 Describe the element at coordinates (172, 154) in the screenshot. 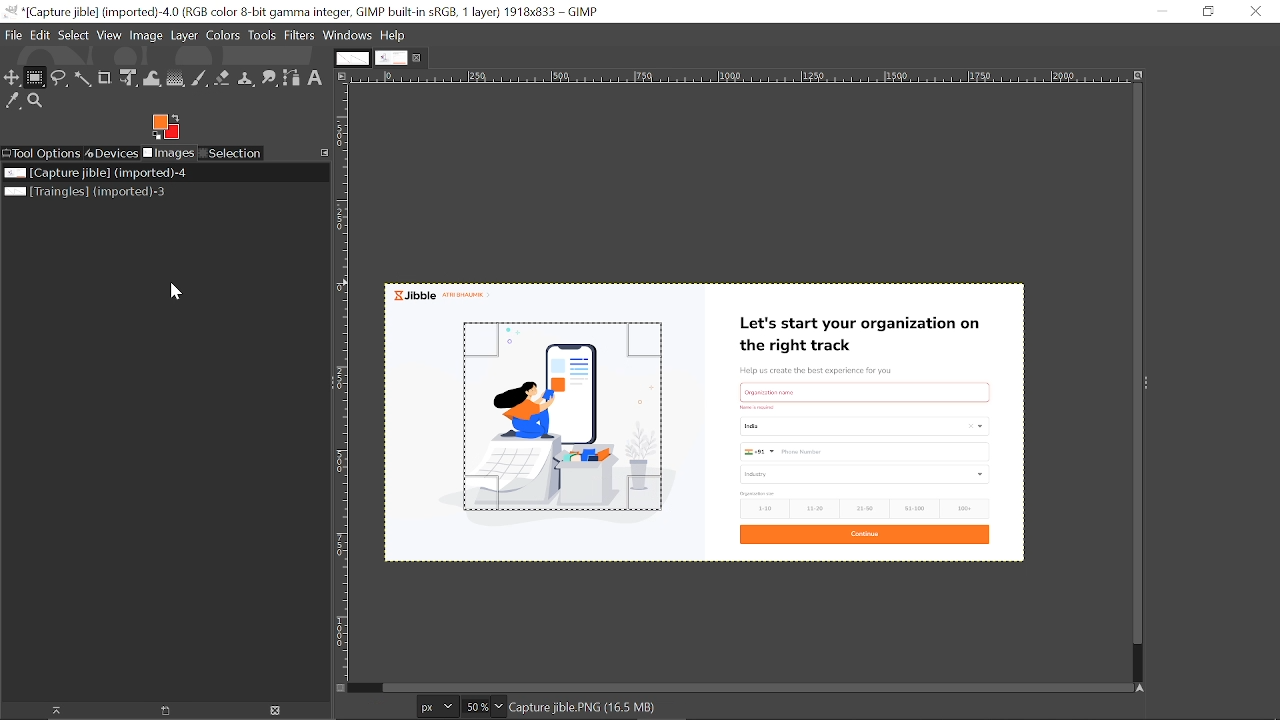

I see `Images` at that location.